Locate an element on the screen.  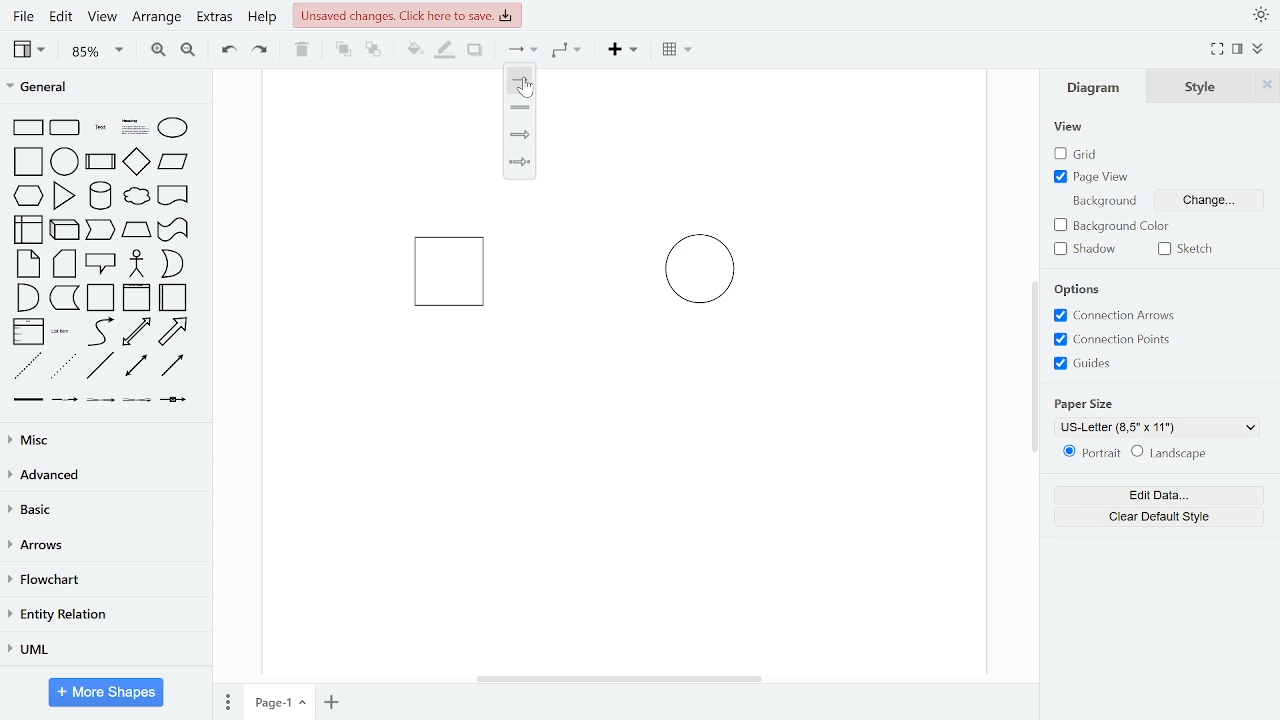
current diagram is located at coordinates (614, 311).